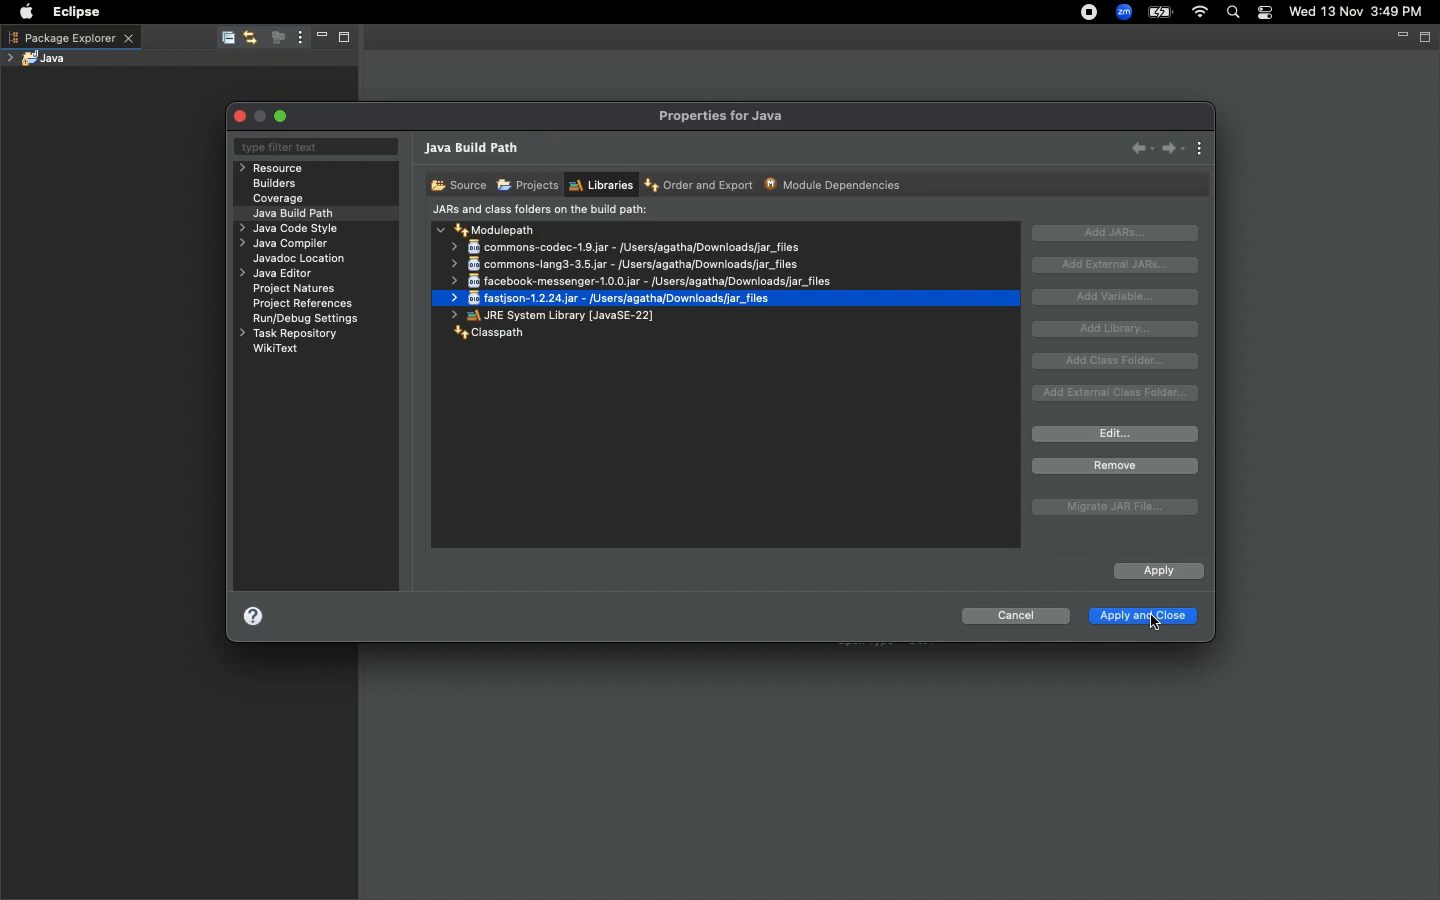 Image resolution: width=1440 pixels, height=900 pixels. Describe the element at coordinates (350, 39) in the screenshot. I see `Maximize` at that location.